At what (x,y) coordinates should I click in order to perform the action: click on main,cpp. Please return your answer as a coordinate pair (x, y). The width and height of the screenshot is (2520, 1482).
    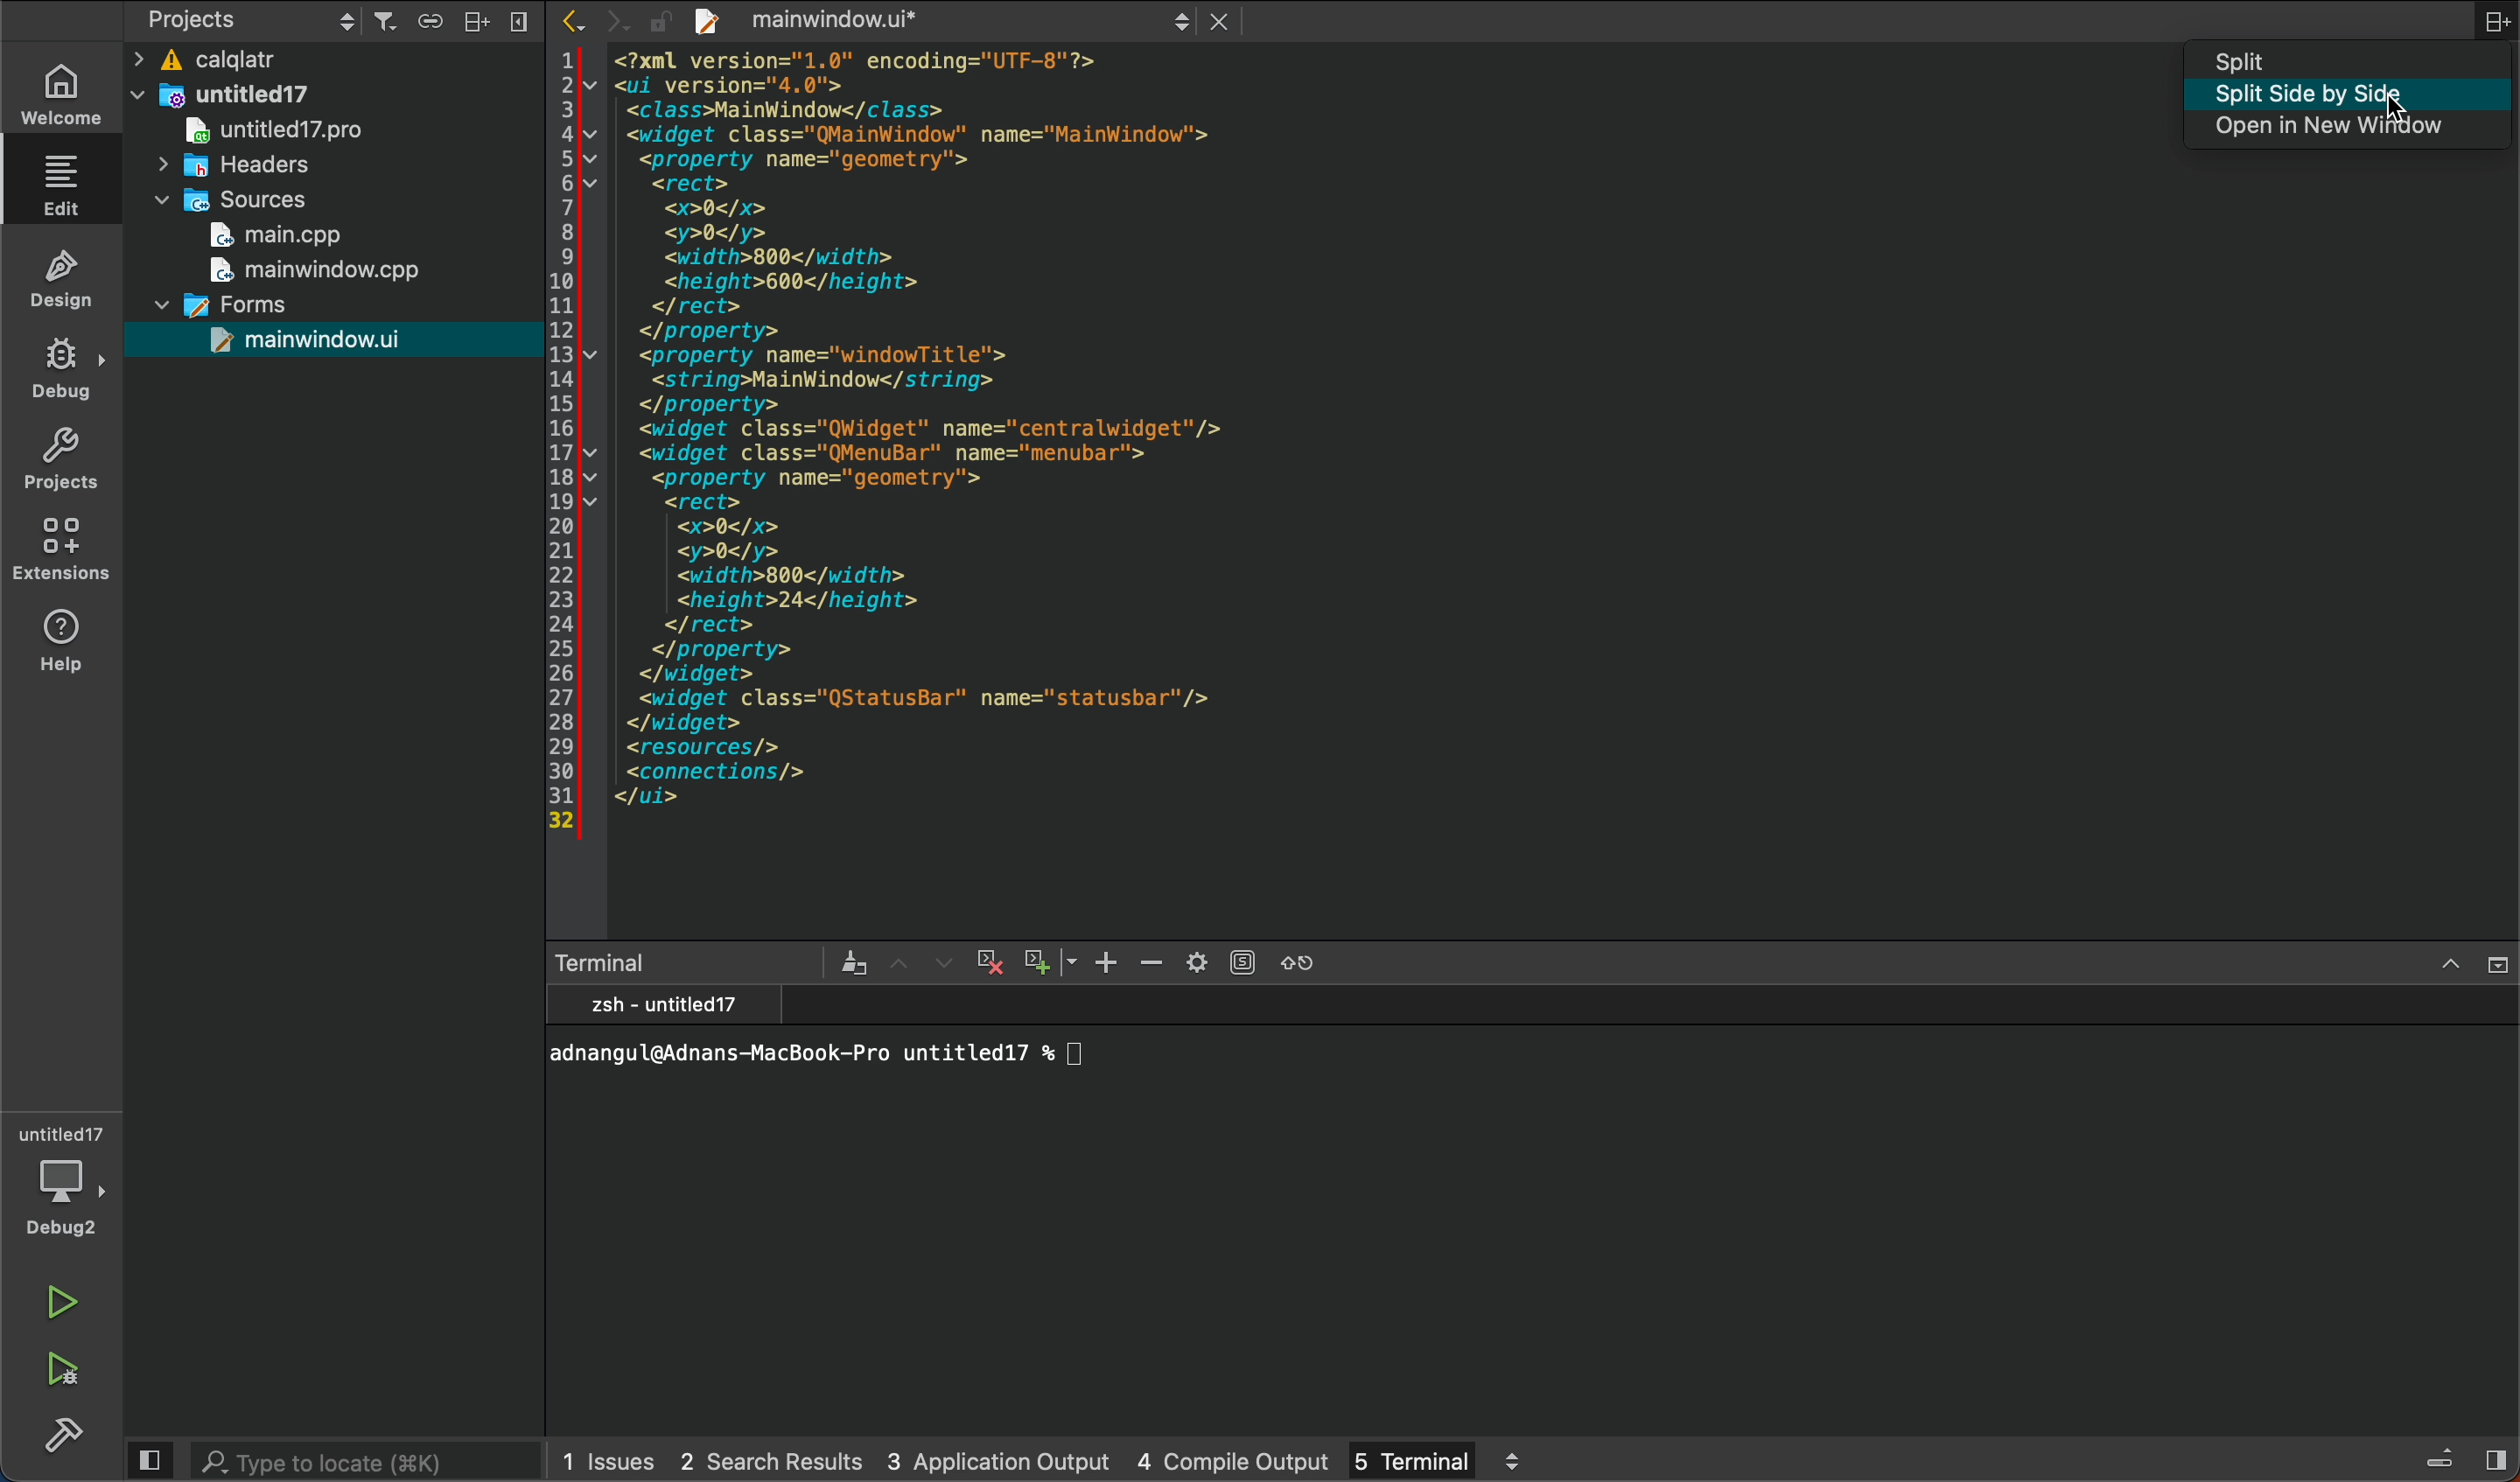
    Looking at the image, I should click on (289, 236).